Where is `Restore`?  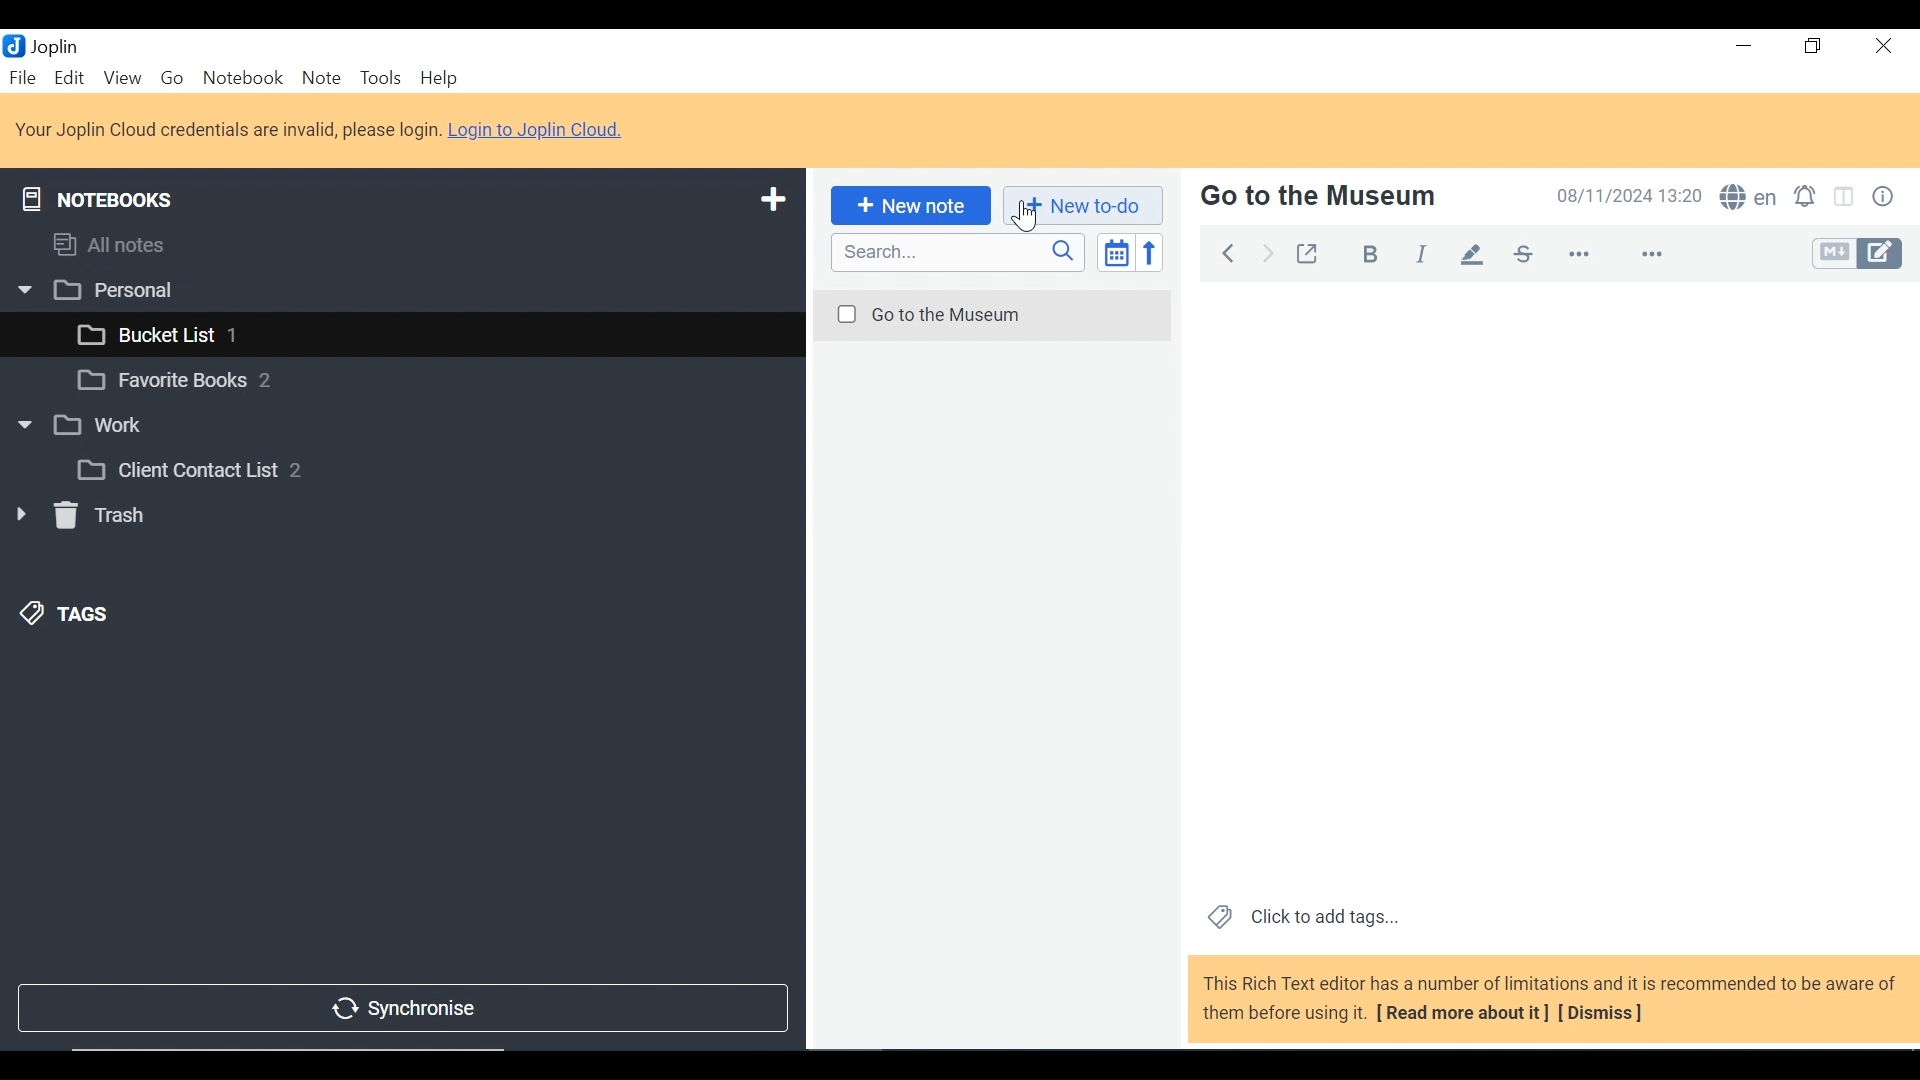 Restore is located at coordinates (1813, 49).